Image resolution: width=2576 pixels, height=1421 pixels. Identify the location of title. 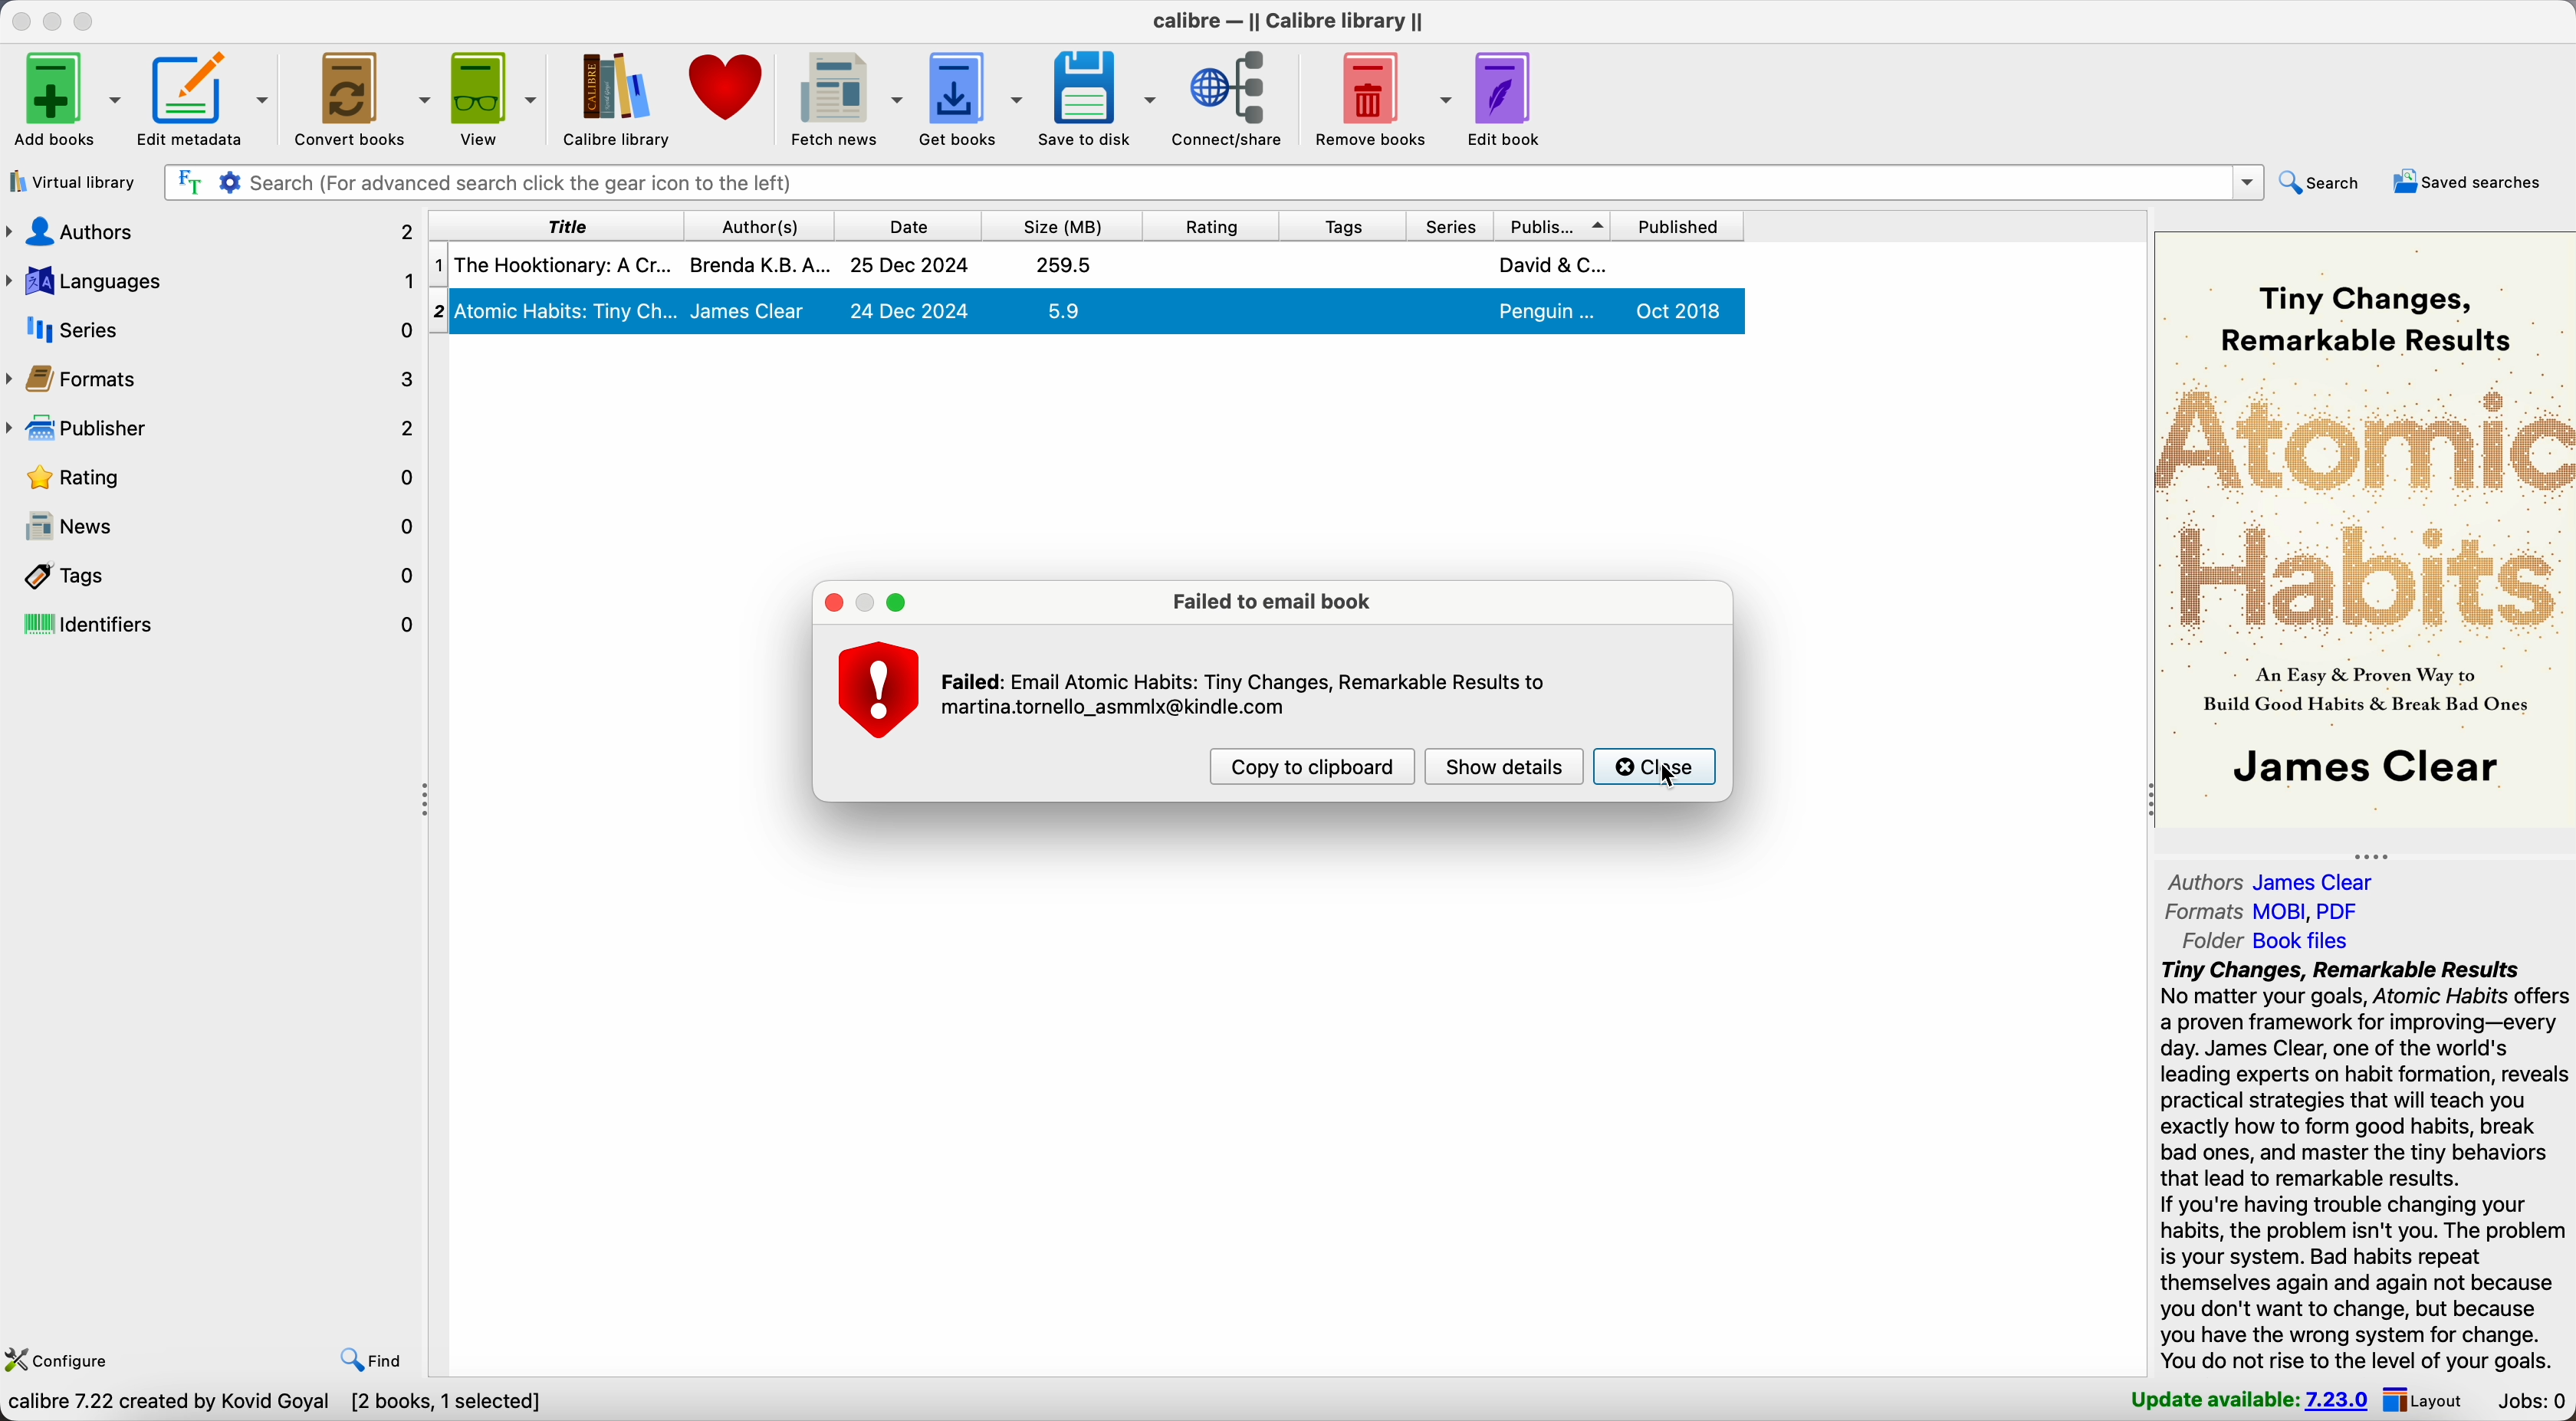
(552, 224).